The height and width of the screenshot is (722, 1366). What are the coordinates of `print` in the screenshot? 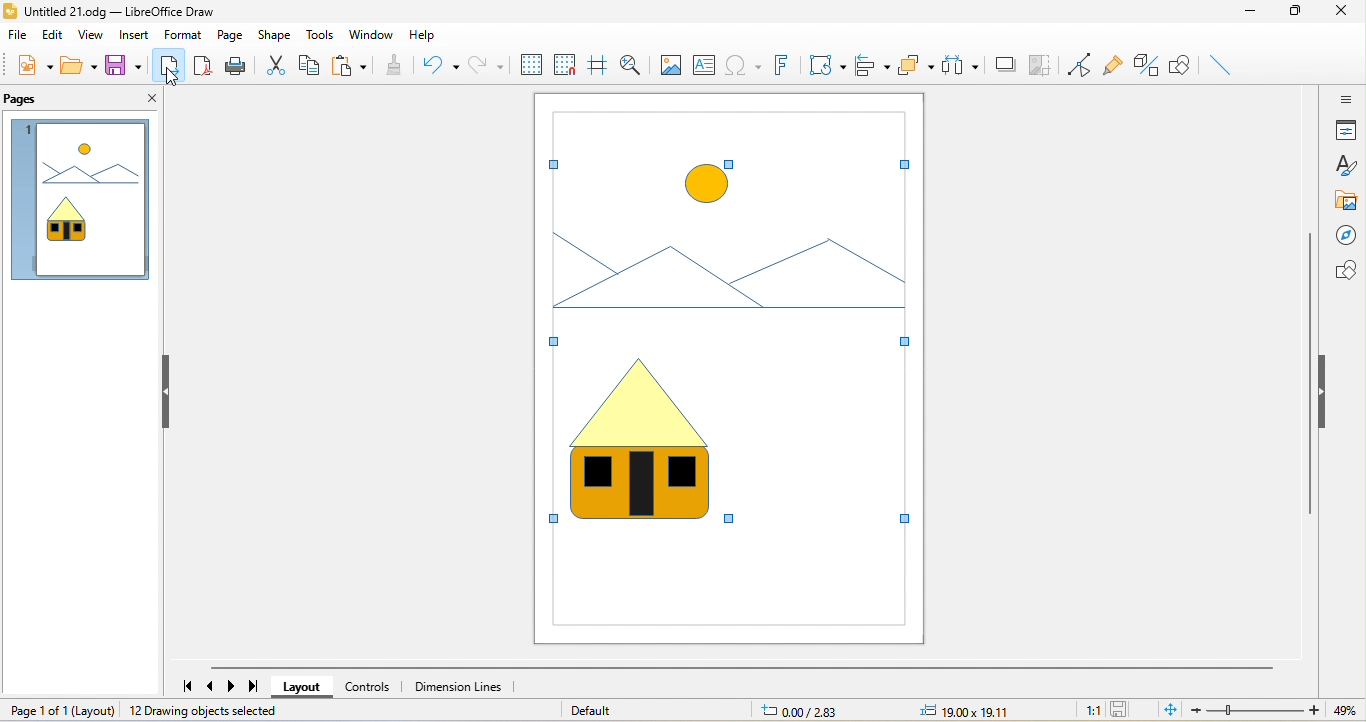 It's located at (237, 64).